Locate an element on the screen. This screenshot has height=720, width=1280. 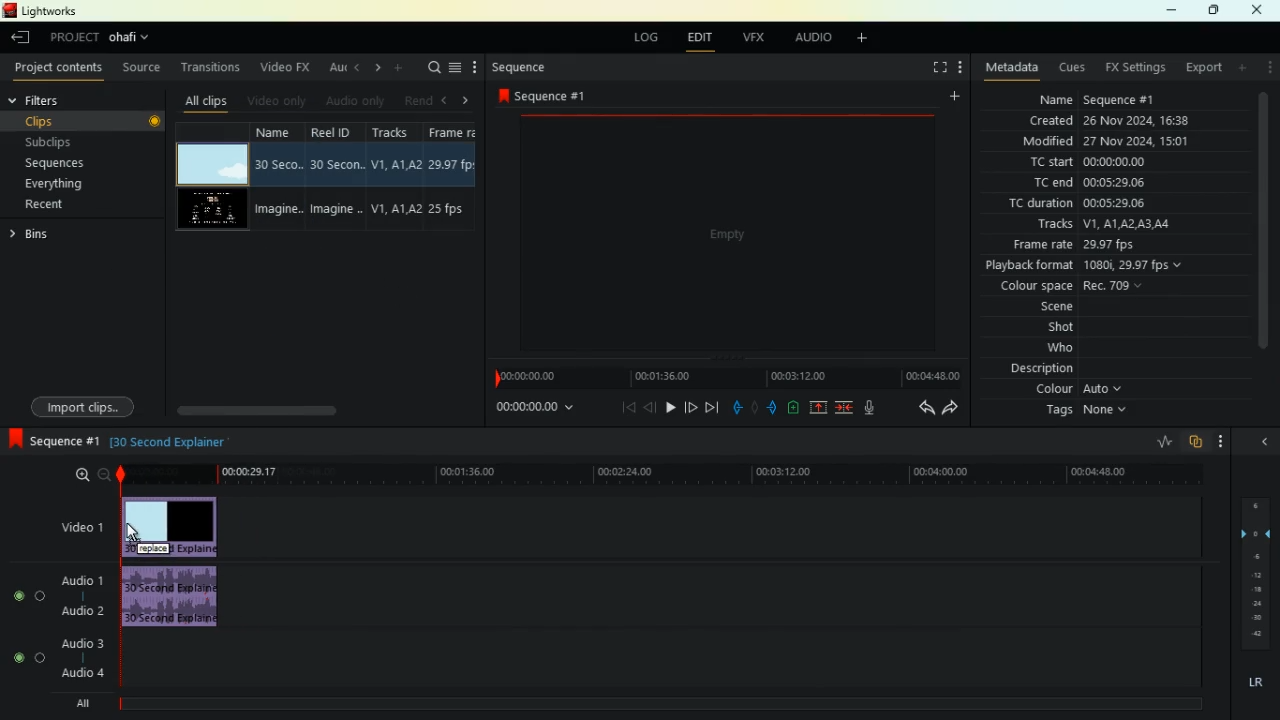
toggle is located at coordinates (42, 596).